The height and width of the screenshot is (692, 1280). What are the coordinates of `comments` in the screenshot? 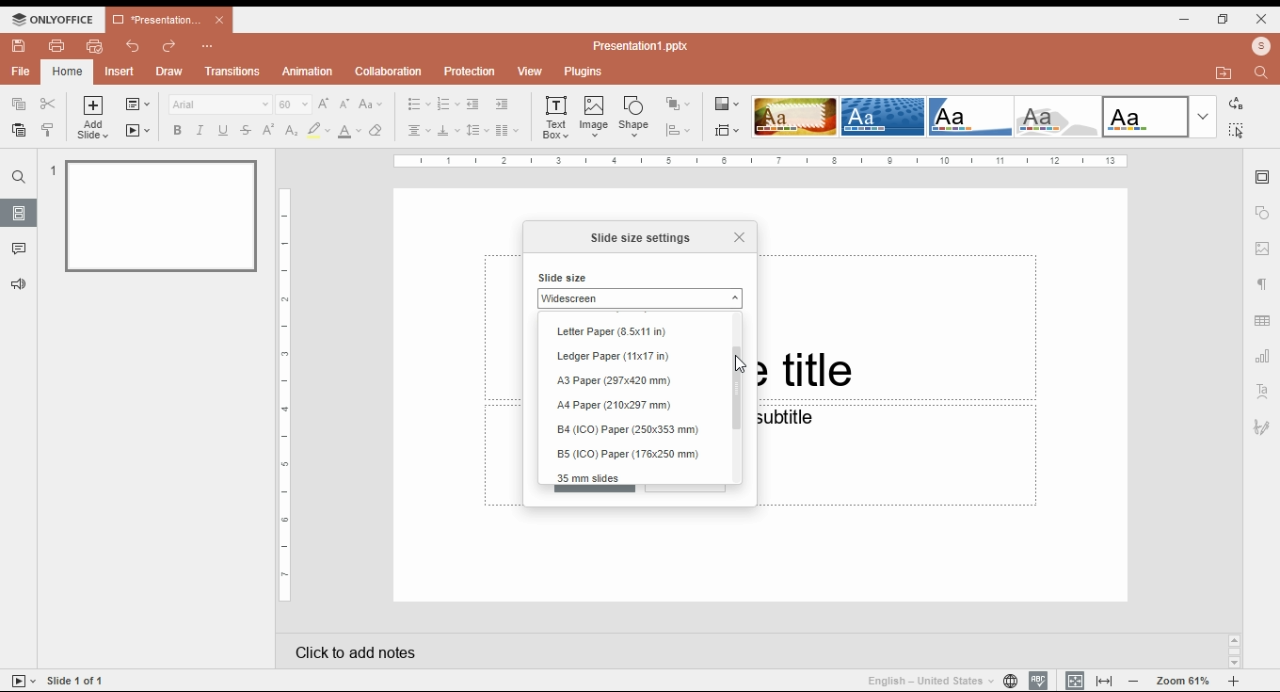 It's located at (19, 249).